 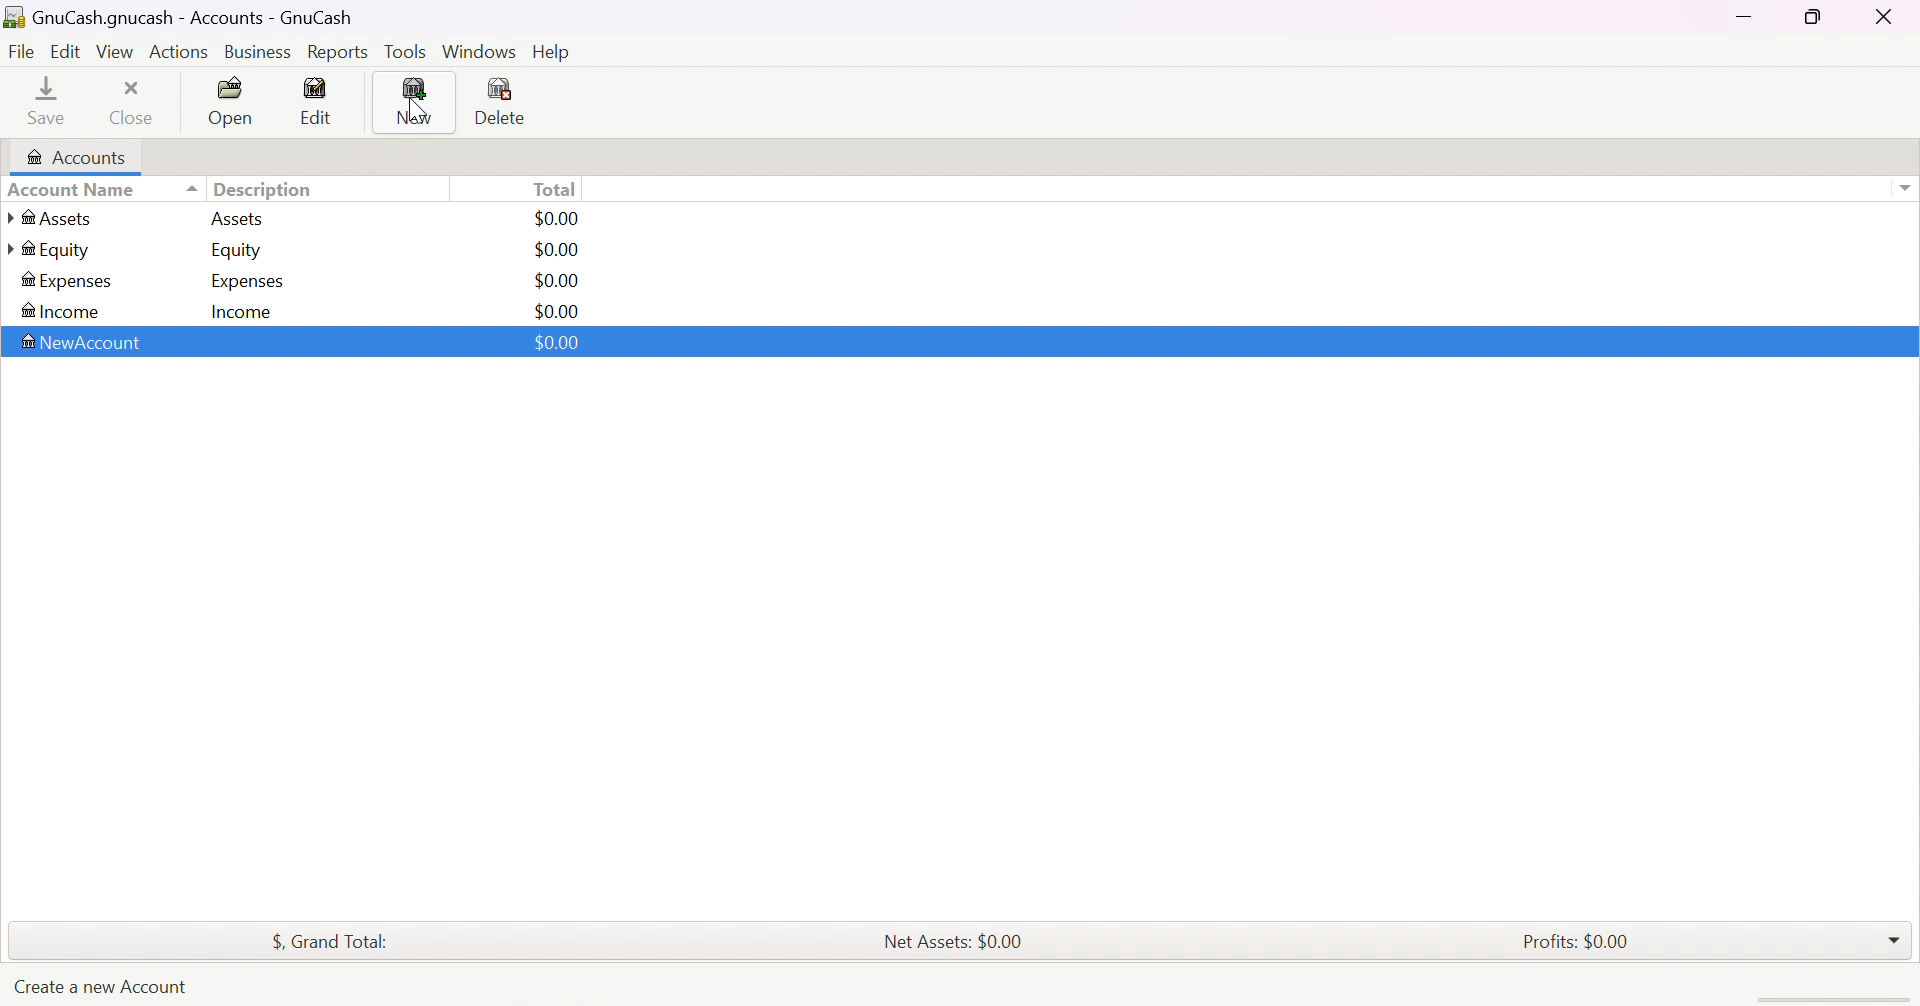 I want to click on Equity, so click(x=239, y=248).